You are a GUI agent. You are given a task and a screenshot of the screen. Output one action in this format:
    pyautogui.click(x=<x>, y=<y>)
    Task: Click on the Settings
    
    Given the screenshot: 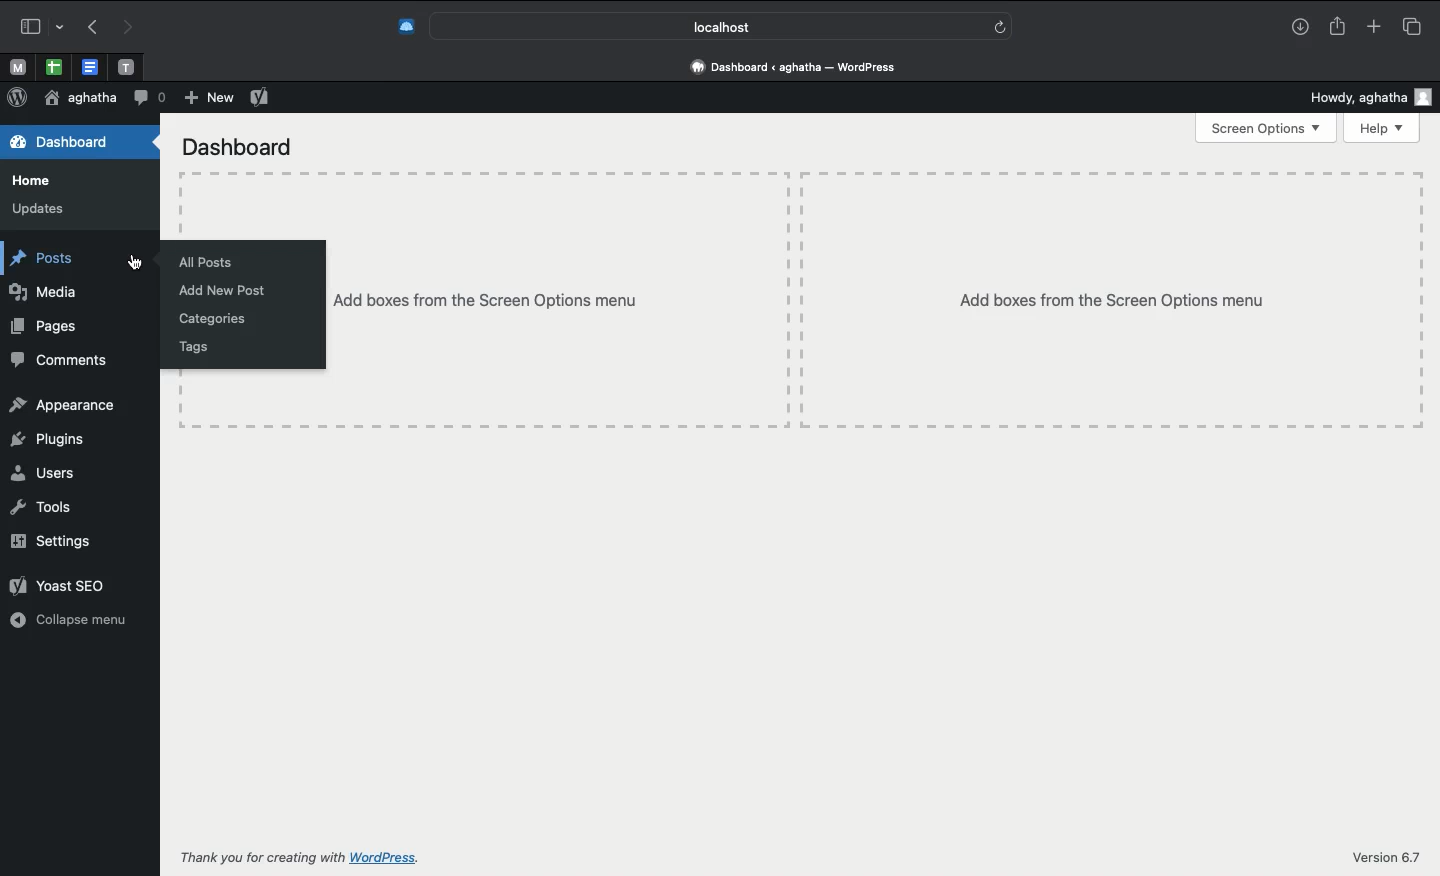 What is the action you would take?
    pyautogui.click(x=55, y=541)
    